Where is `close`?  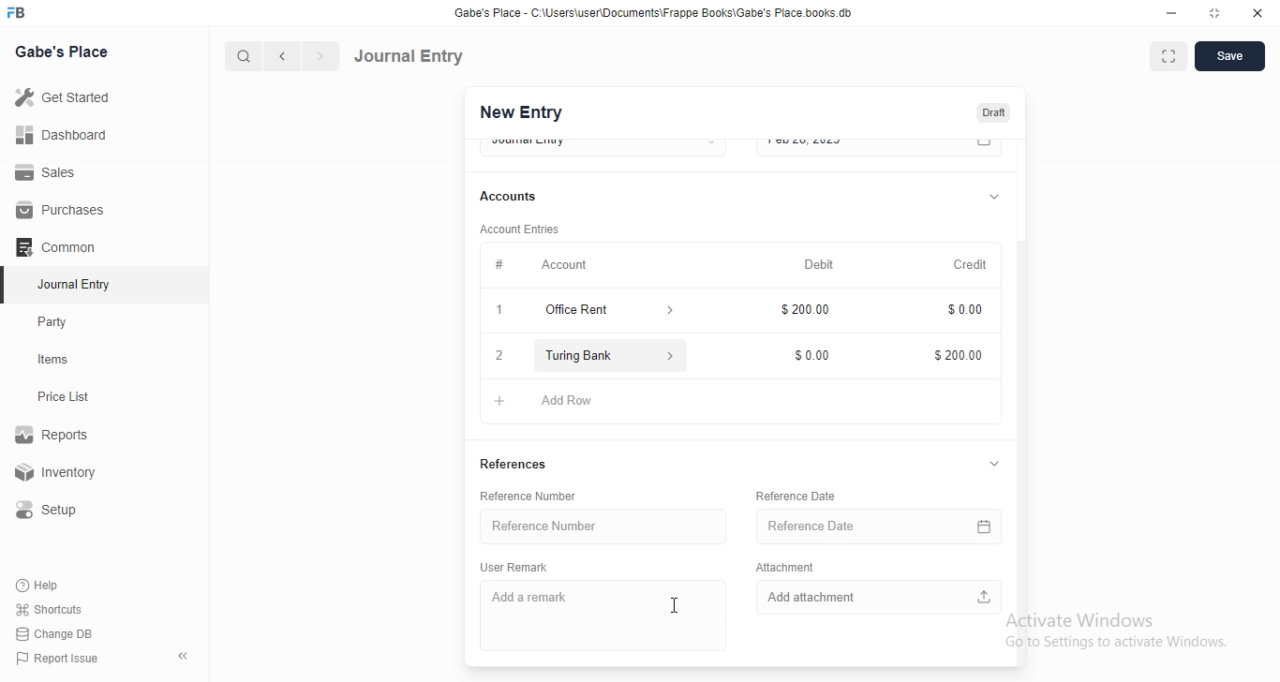 close is located at coordinates (1258, 11).